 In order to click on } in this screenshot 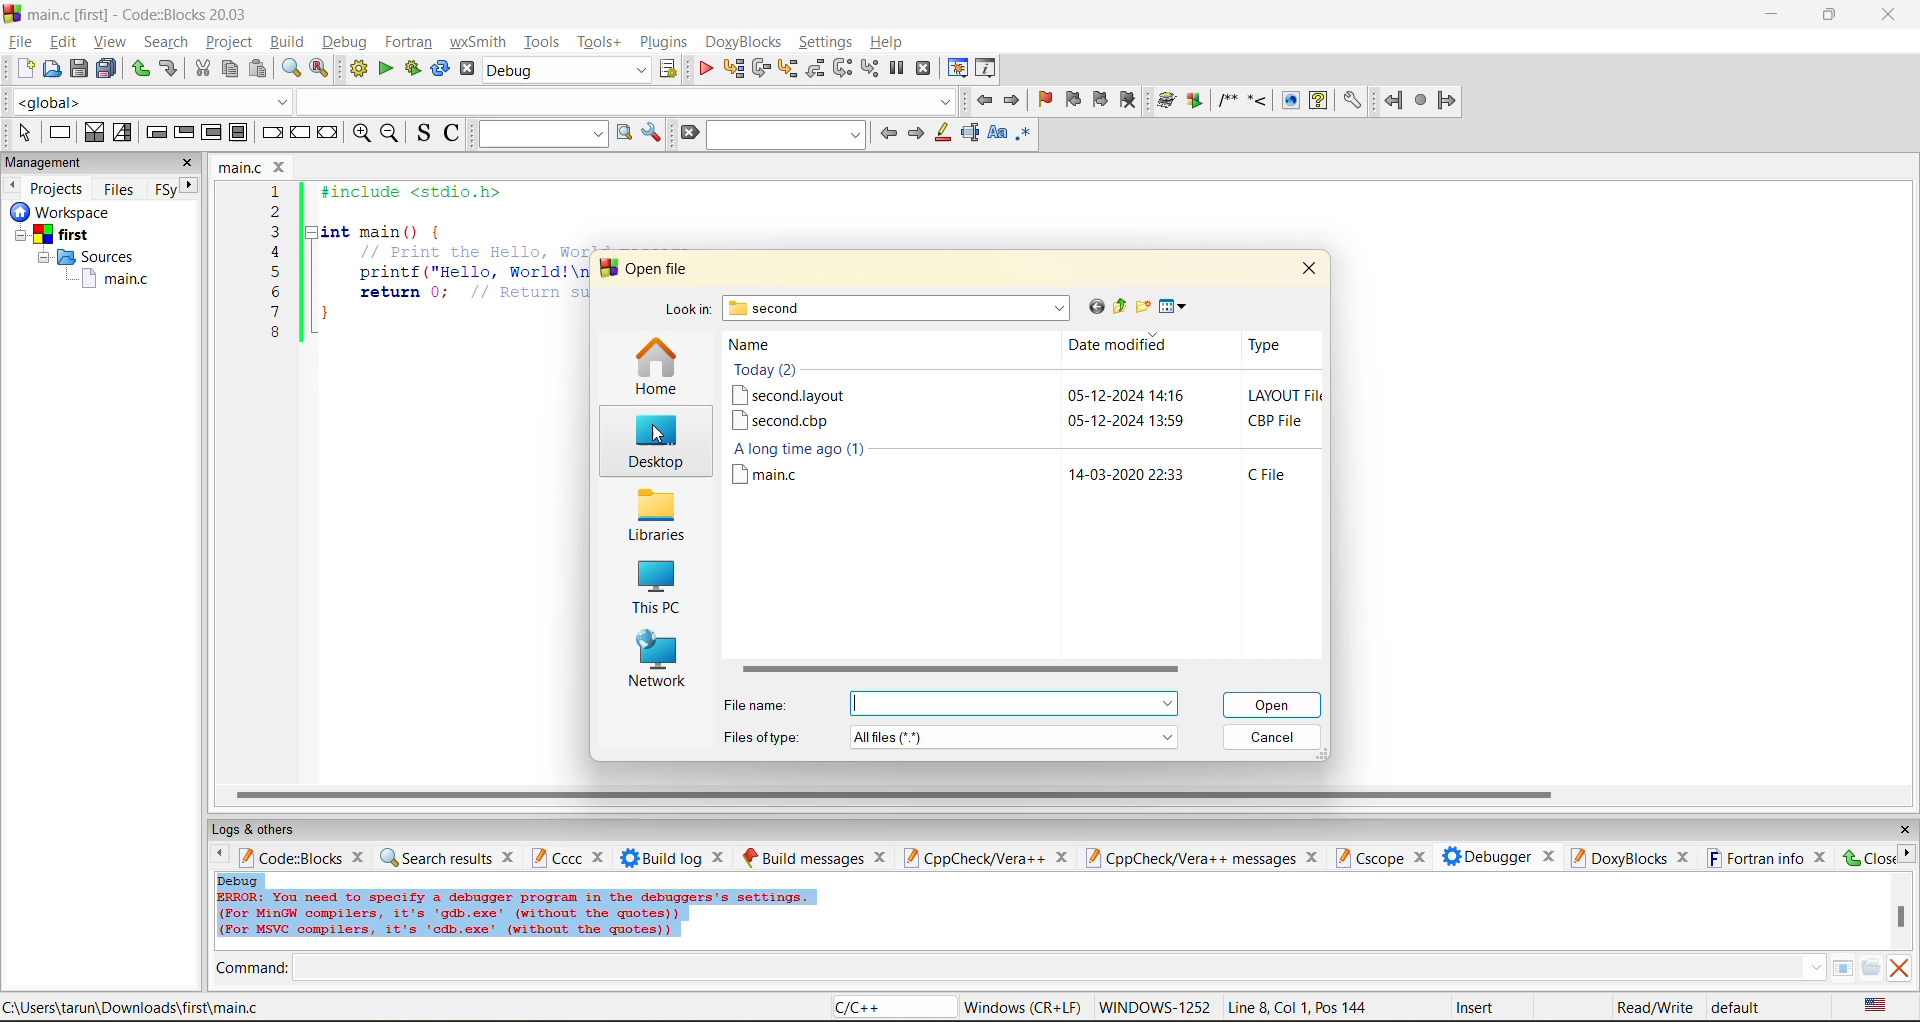, I will do `click(325, 316)`.